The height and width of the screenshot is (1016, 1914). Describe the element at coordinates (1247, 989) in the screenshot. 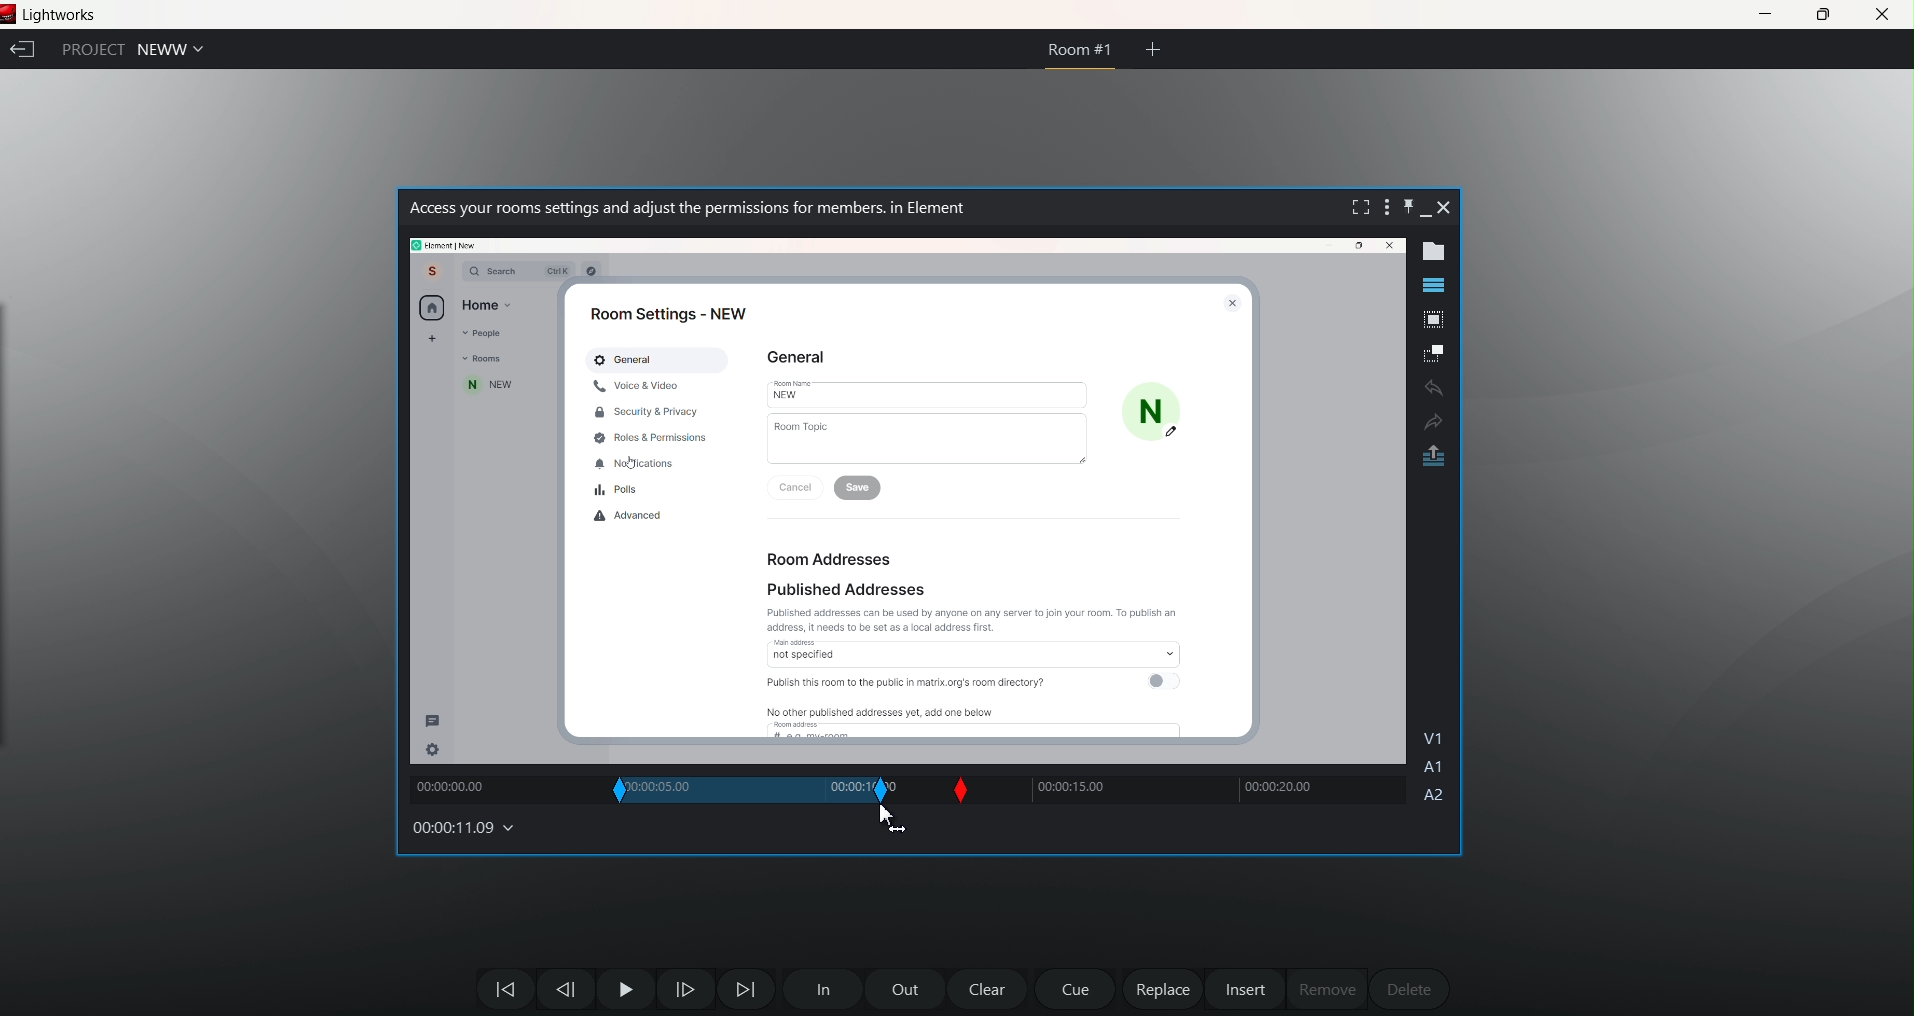

I see `insert` at that location.